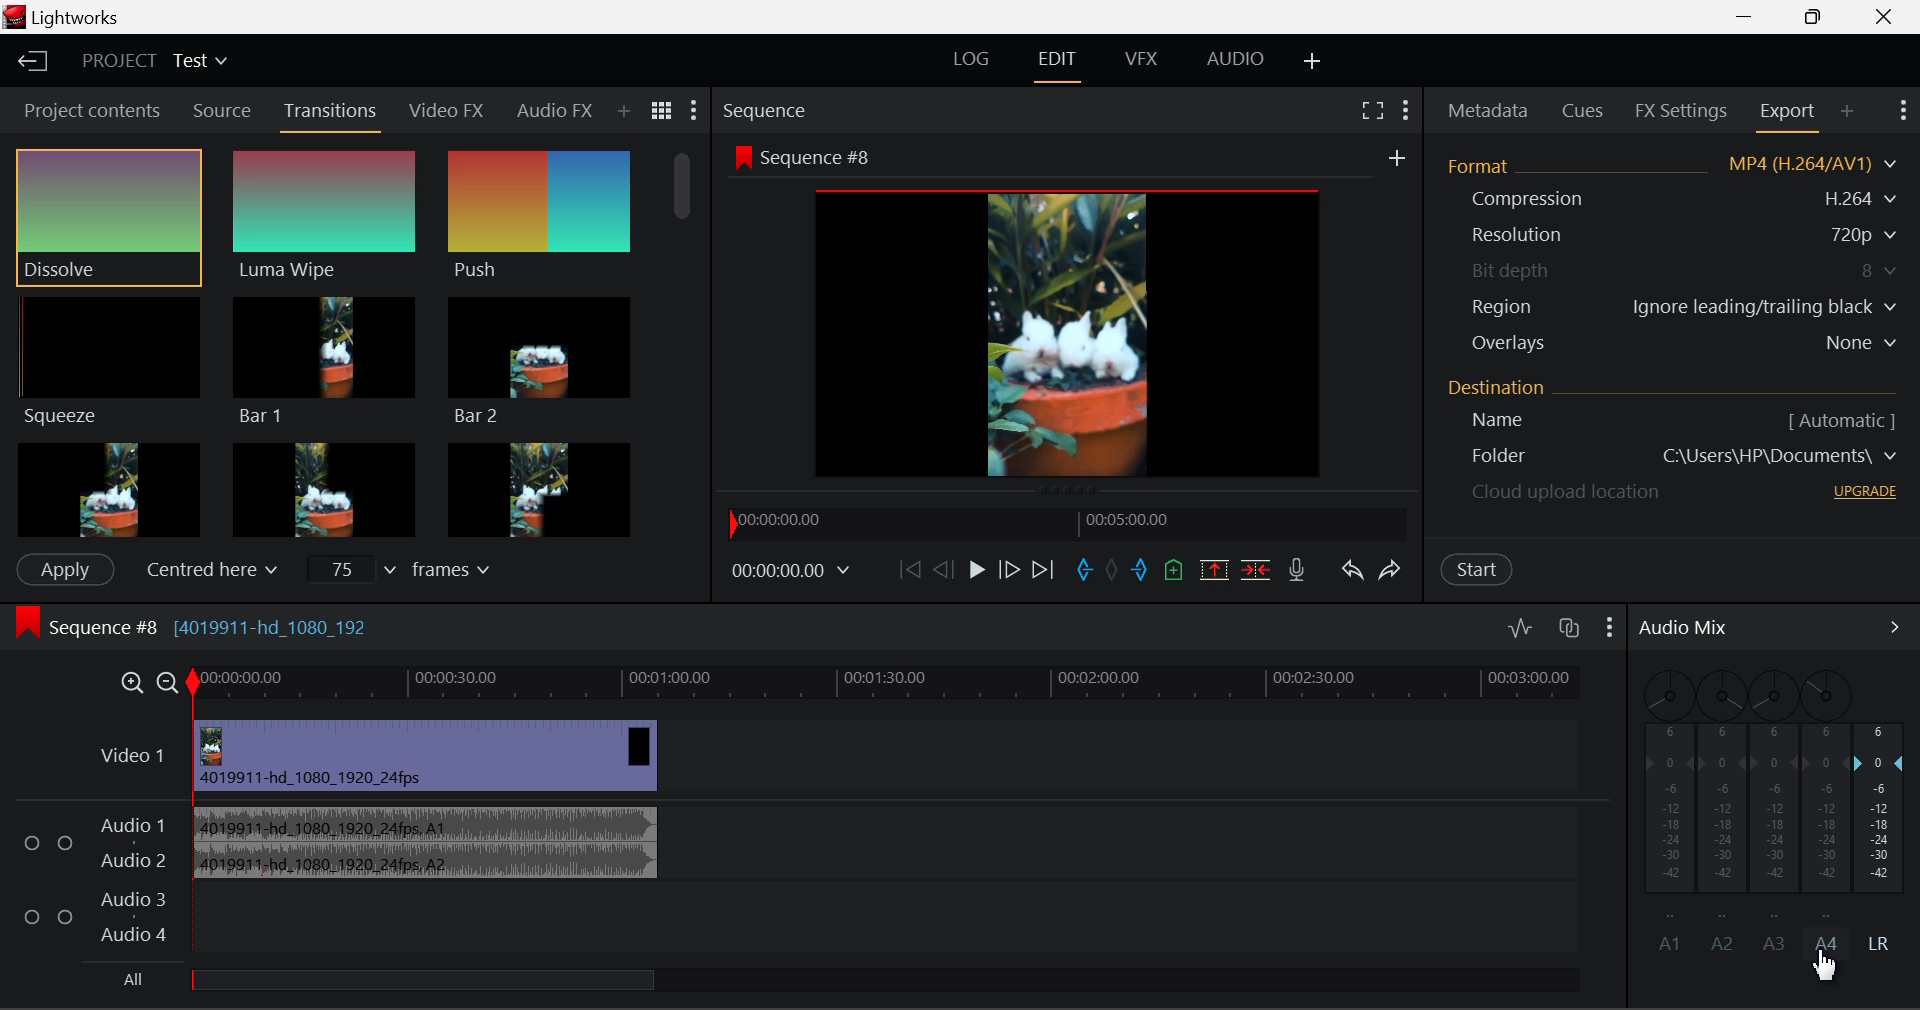  Describe the element at coordinates (1670, 271) in the screenshot. I see `Bit depth` at that location.